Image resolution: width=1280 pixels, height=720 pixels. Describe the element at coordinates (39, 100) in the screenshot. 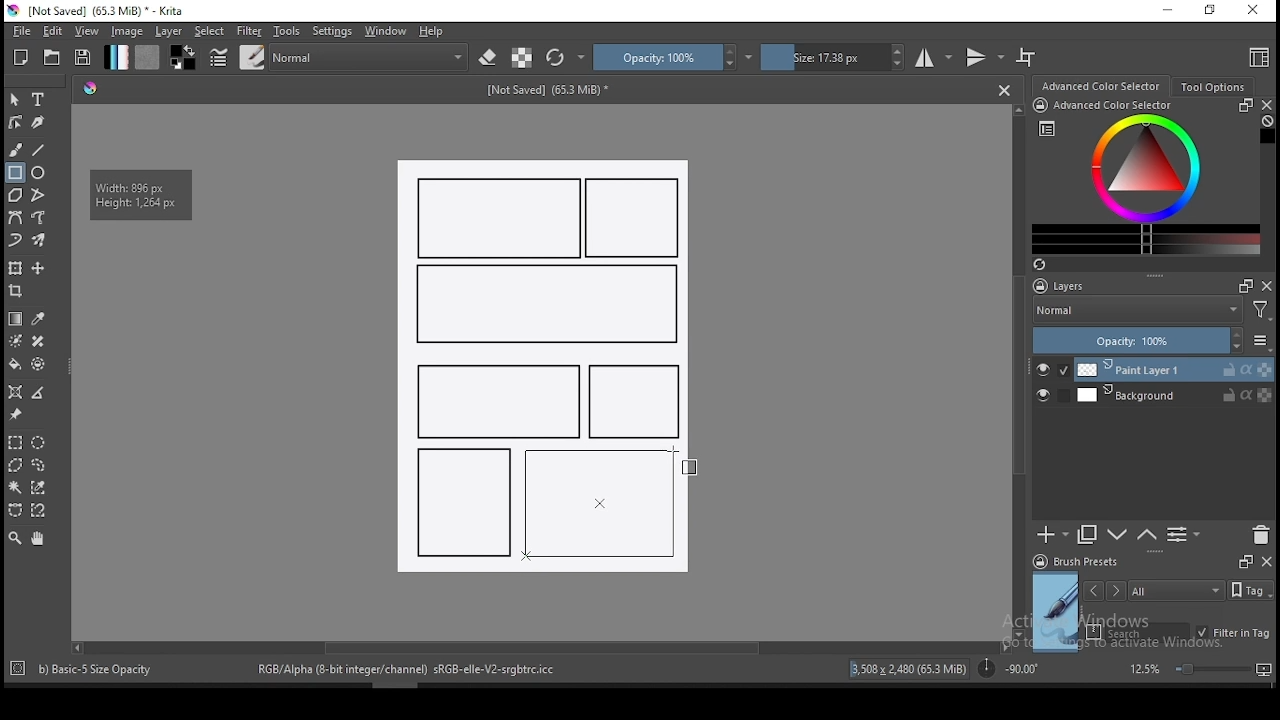

I see `text tool` at that location.